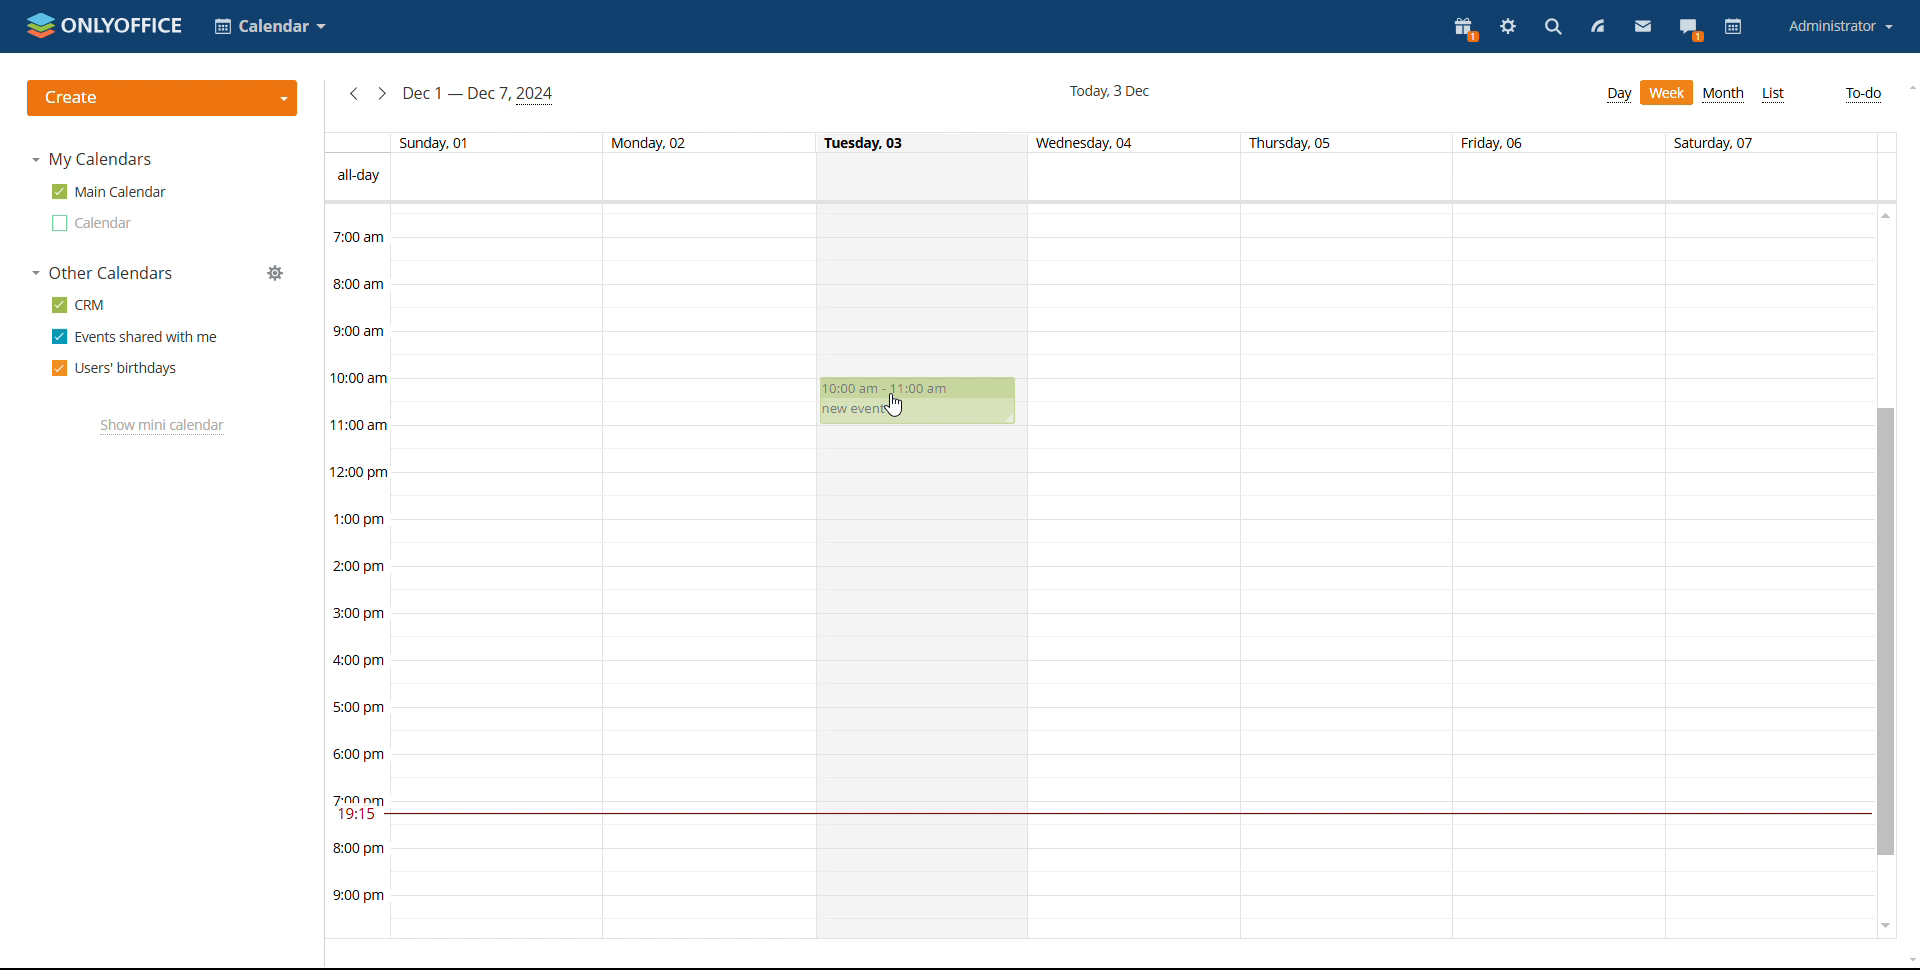 The width and height of the screenshot is (1920, 970). I want to click on present, so click(1466, 28).